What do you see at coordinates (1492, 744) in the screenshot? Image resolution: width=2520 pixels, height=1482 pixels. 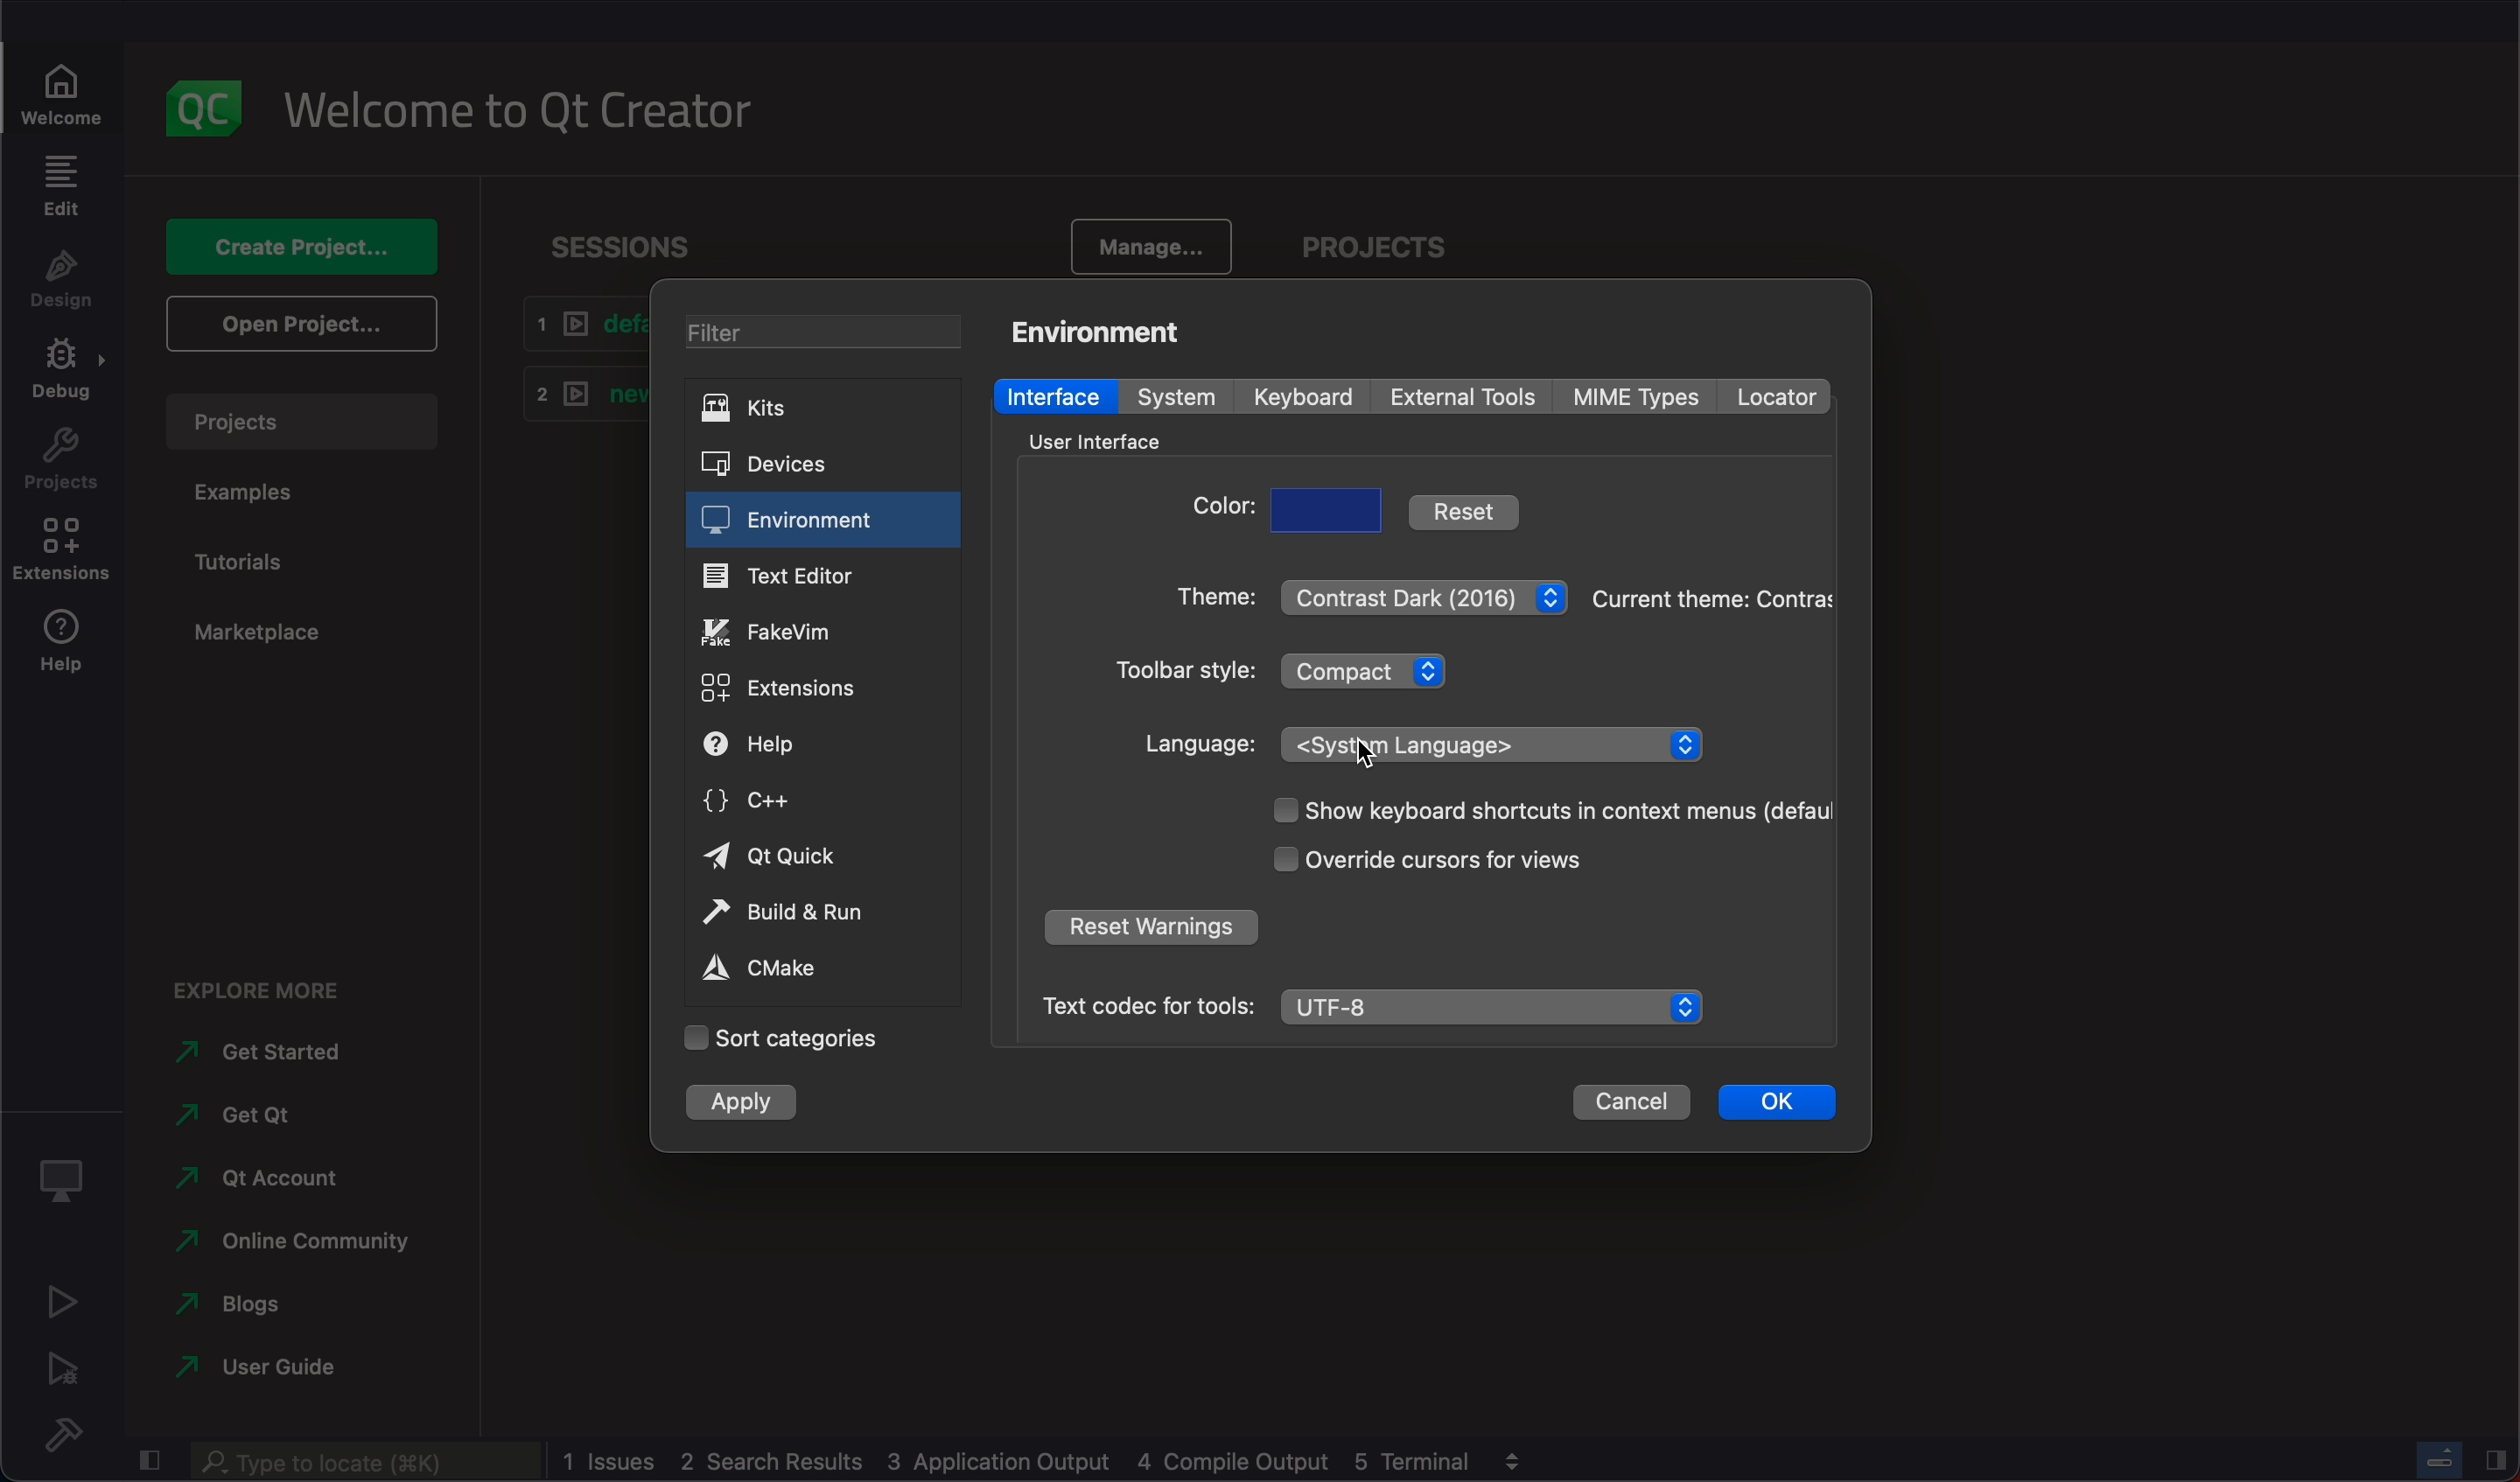 I see `language menu` at bounding box center [1492, 744].